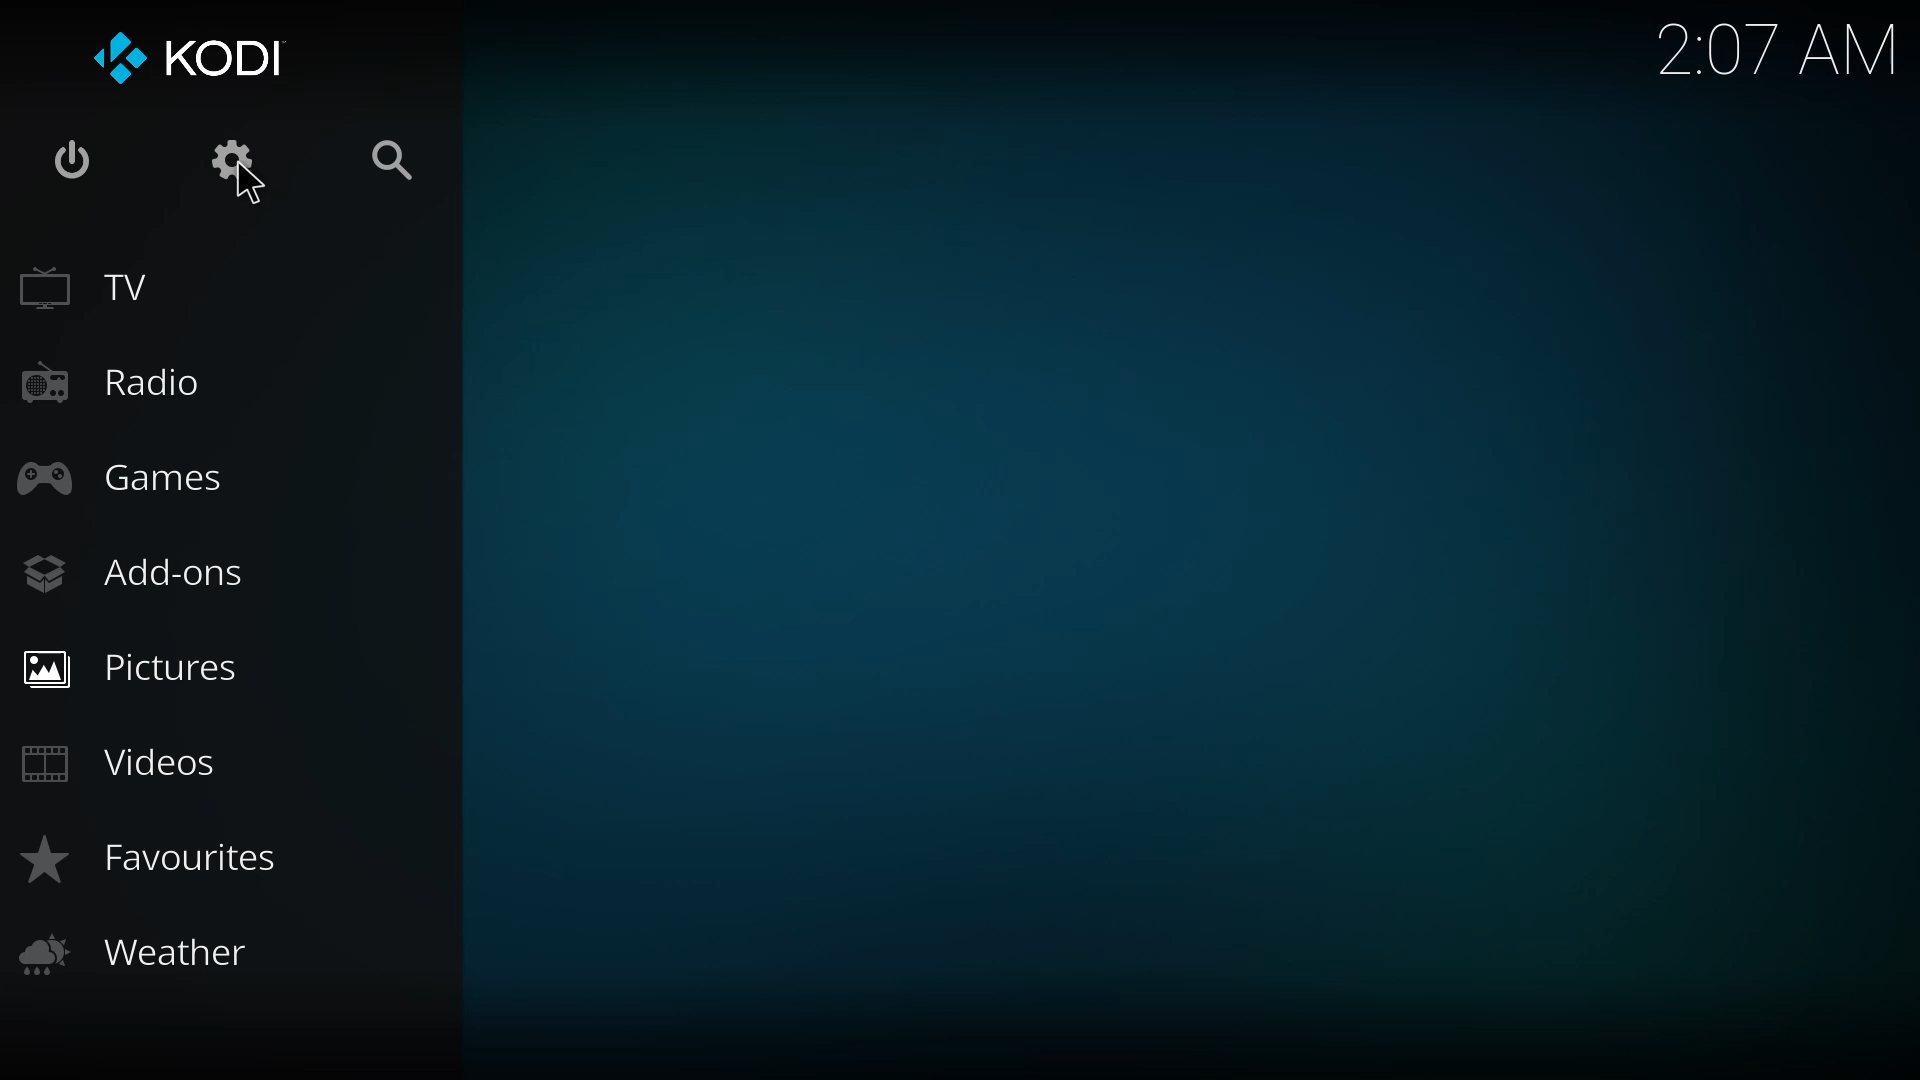  What do you see at coordinates (115, 379) in the screenshot?
I see `radio` at bounding box center [115, 379].